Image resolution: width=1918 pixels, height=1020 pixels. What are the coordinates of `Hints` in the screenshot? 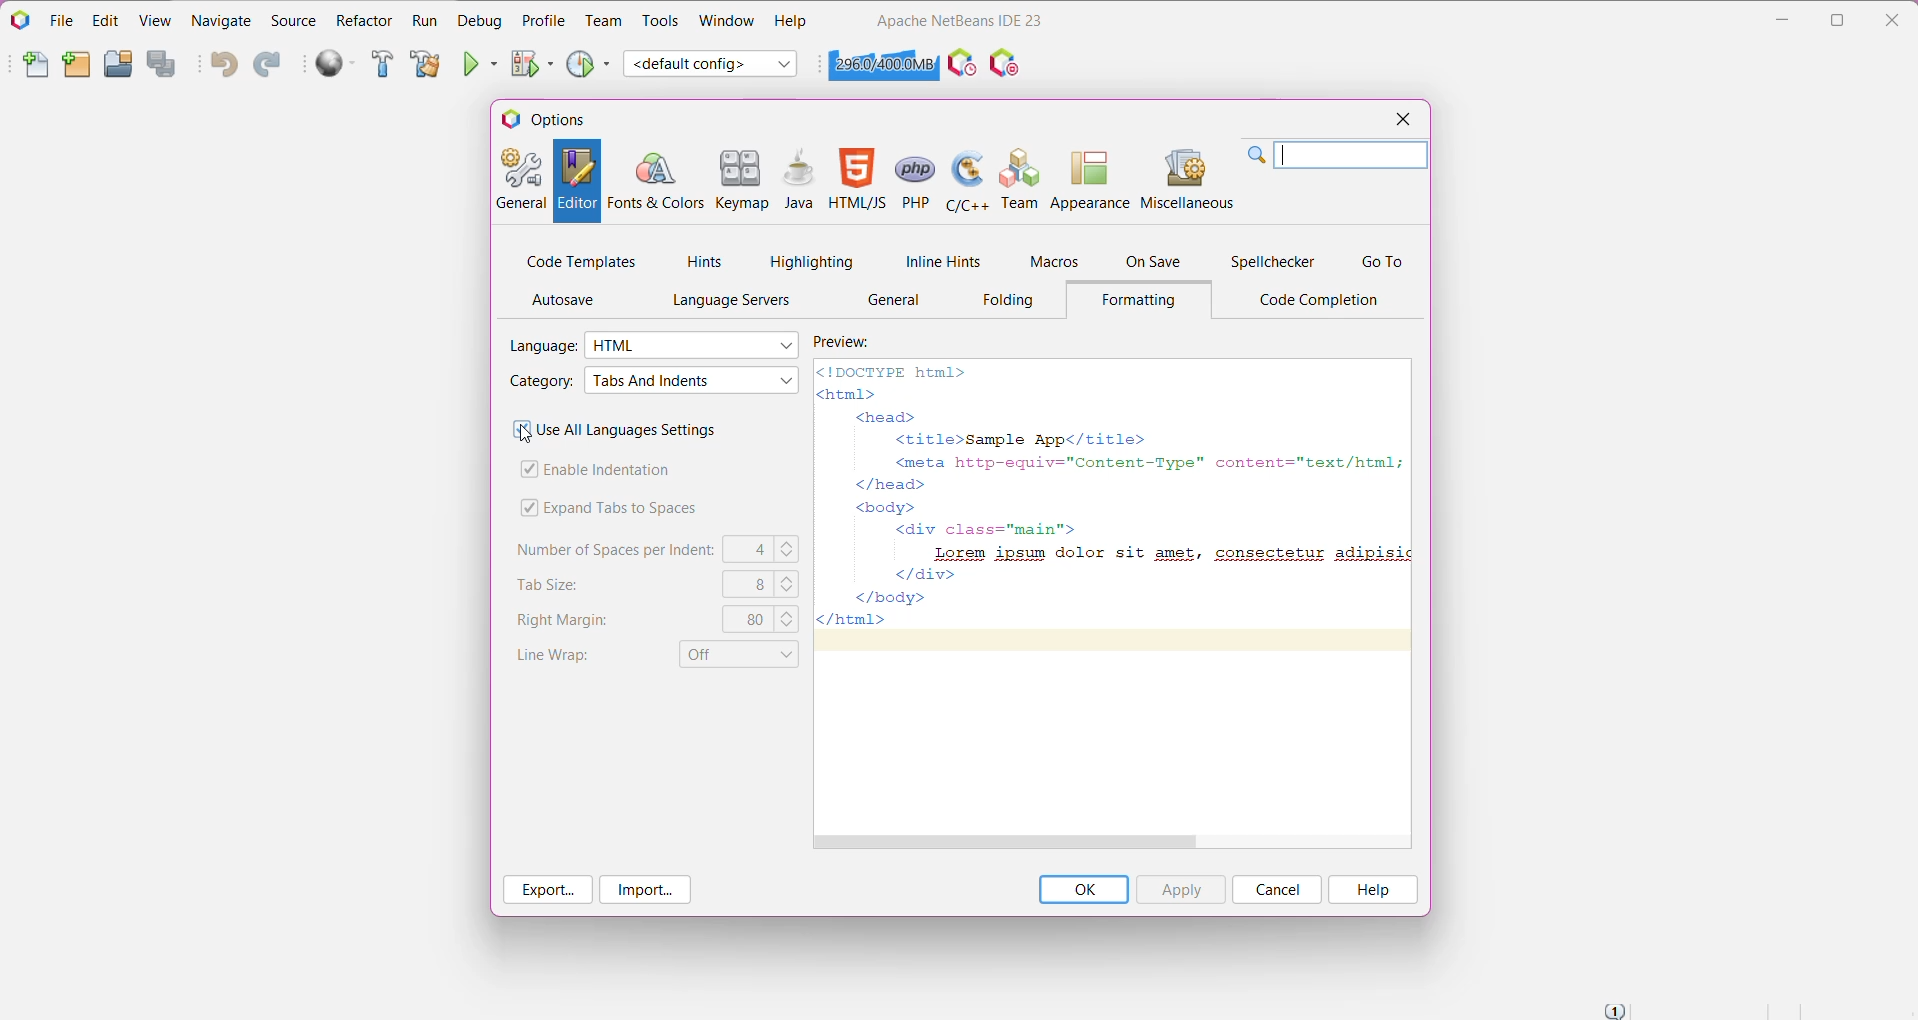 It's located at (705, 262).